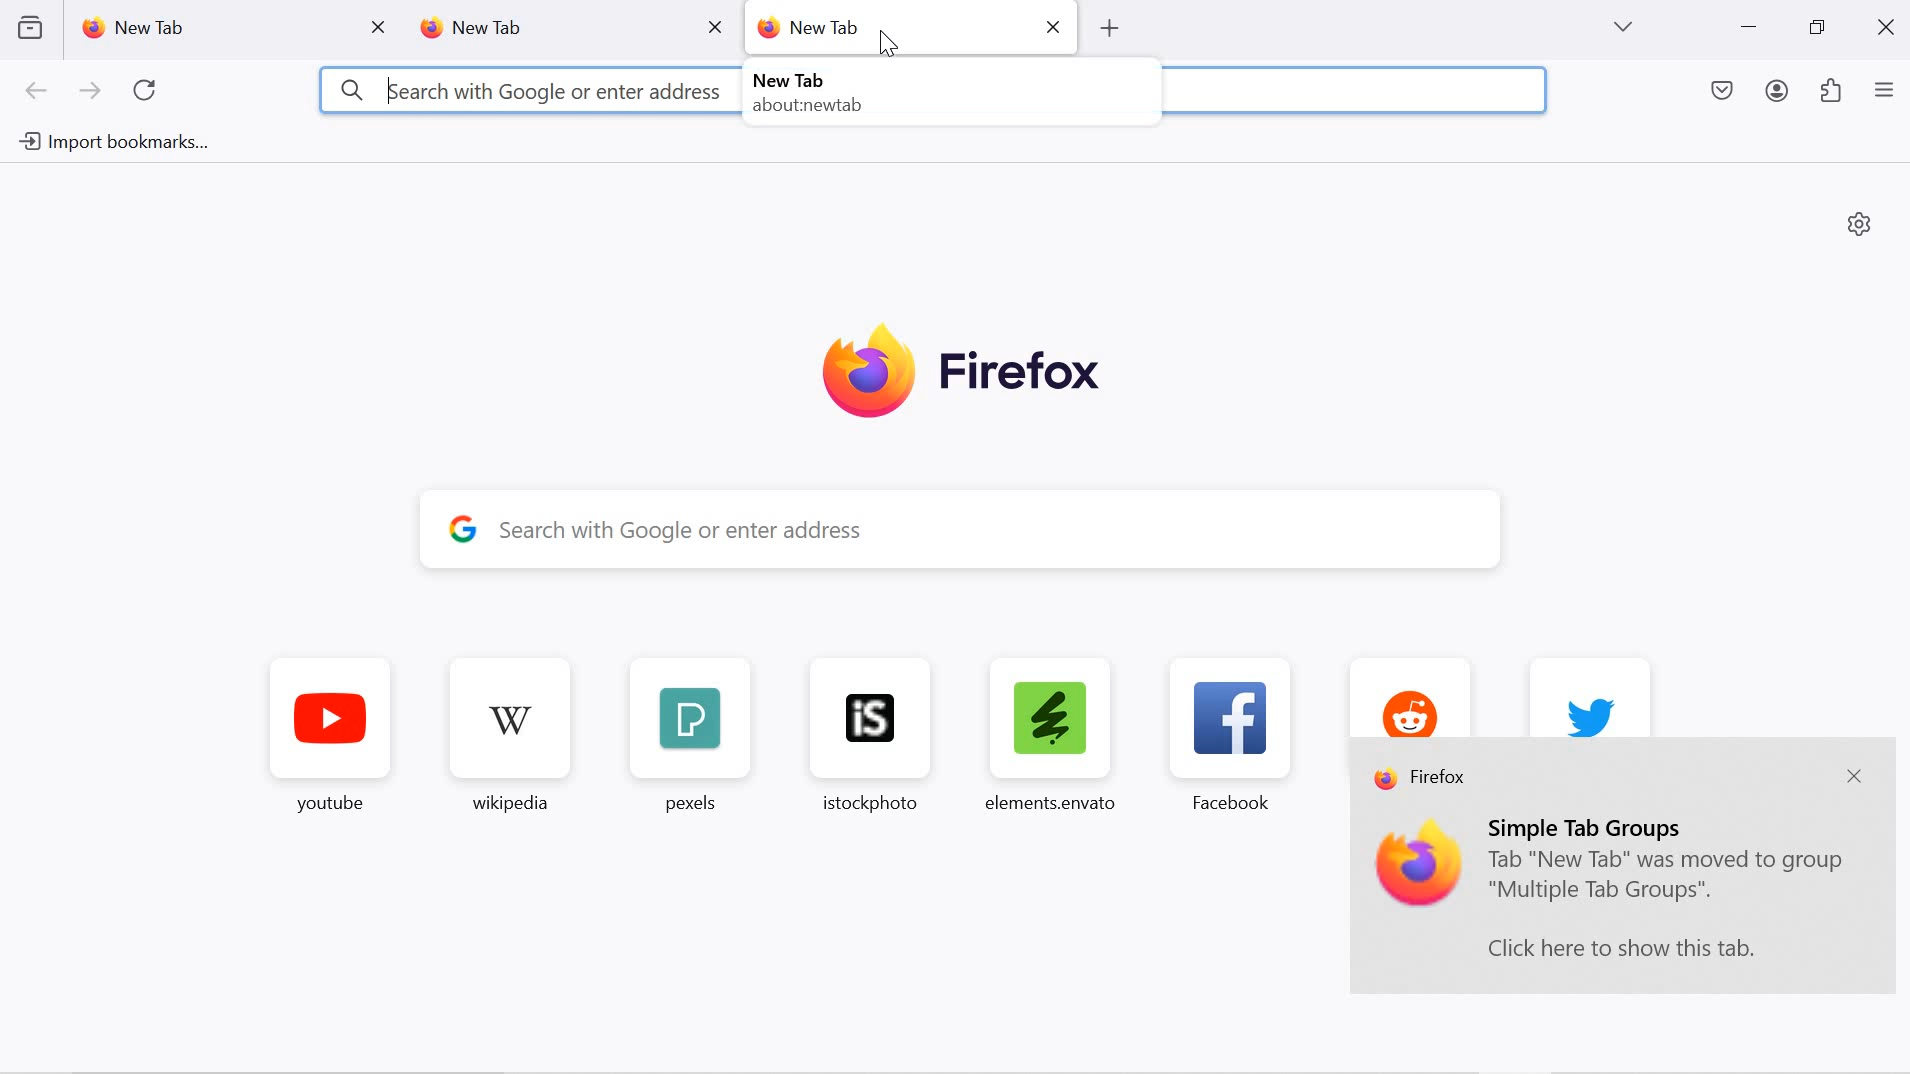  Describe the element at coordinates (1816, 28) in the screenshot. I see `restore down` at that location.